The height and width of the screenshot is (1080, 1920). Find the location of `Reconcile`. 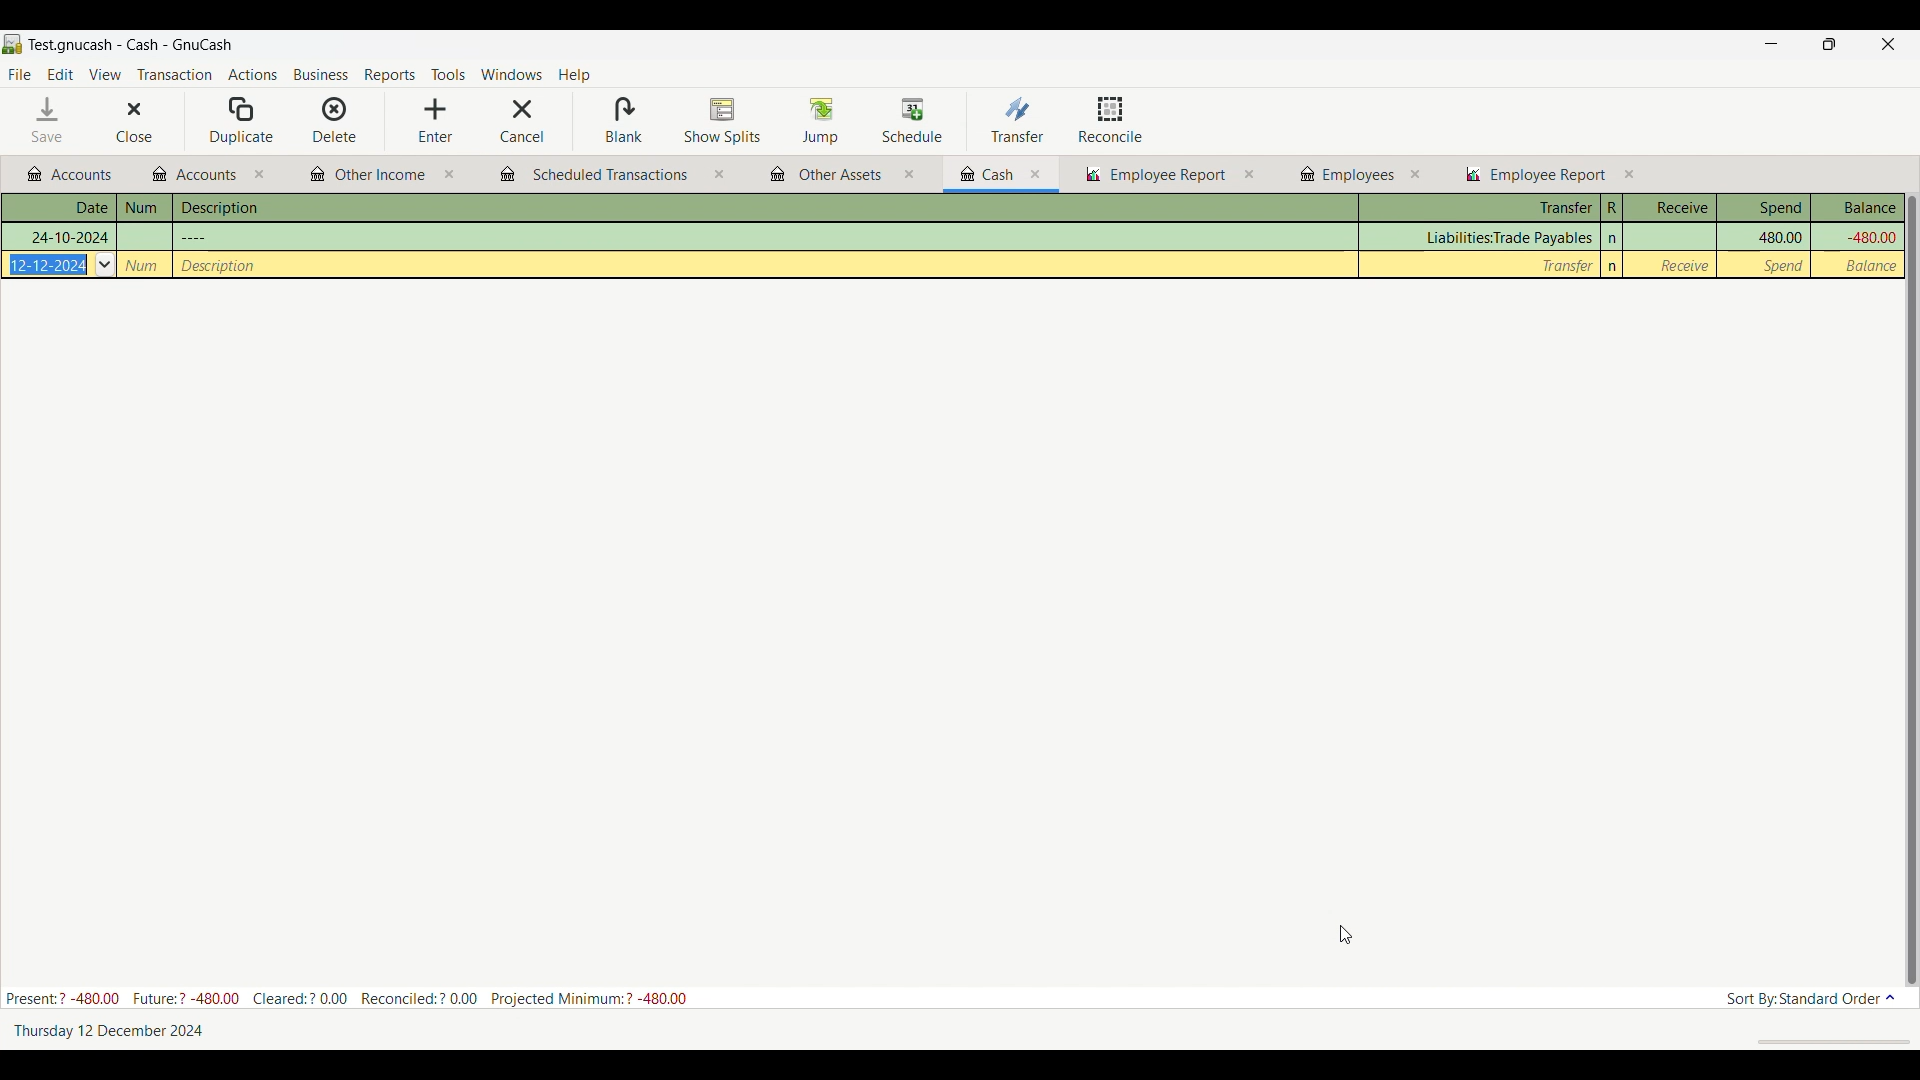

Reconcile is located at coordinates (1110, 120).